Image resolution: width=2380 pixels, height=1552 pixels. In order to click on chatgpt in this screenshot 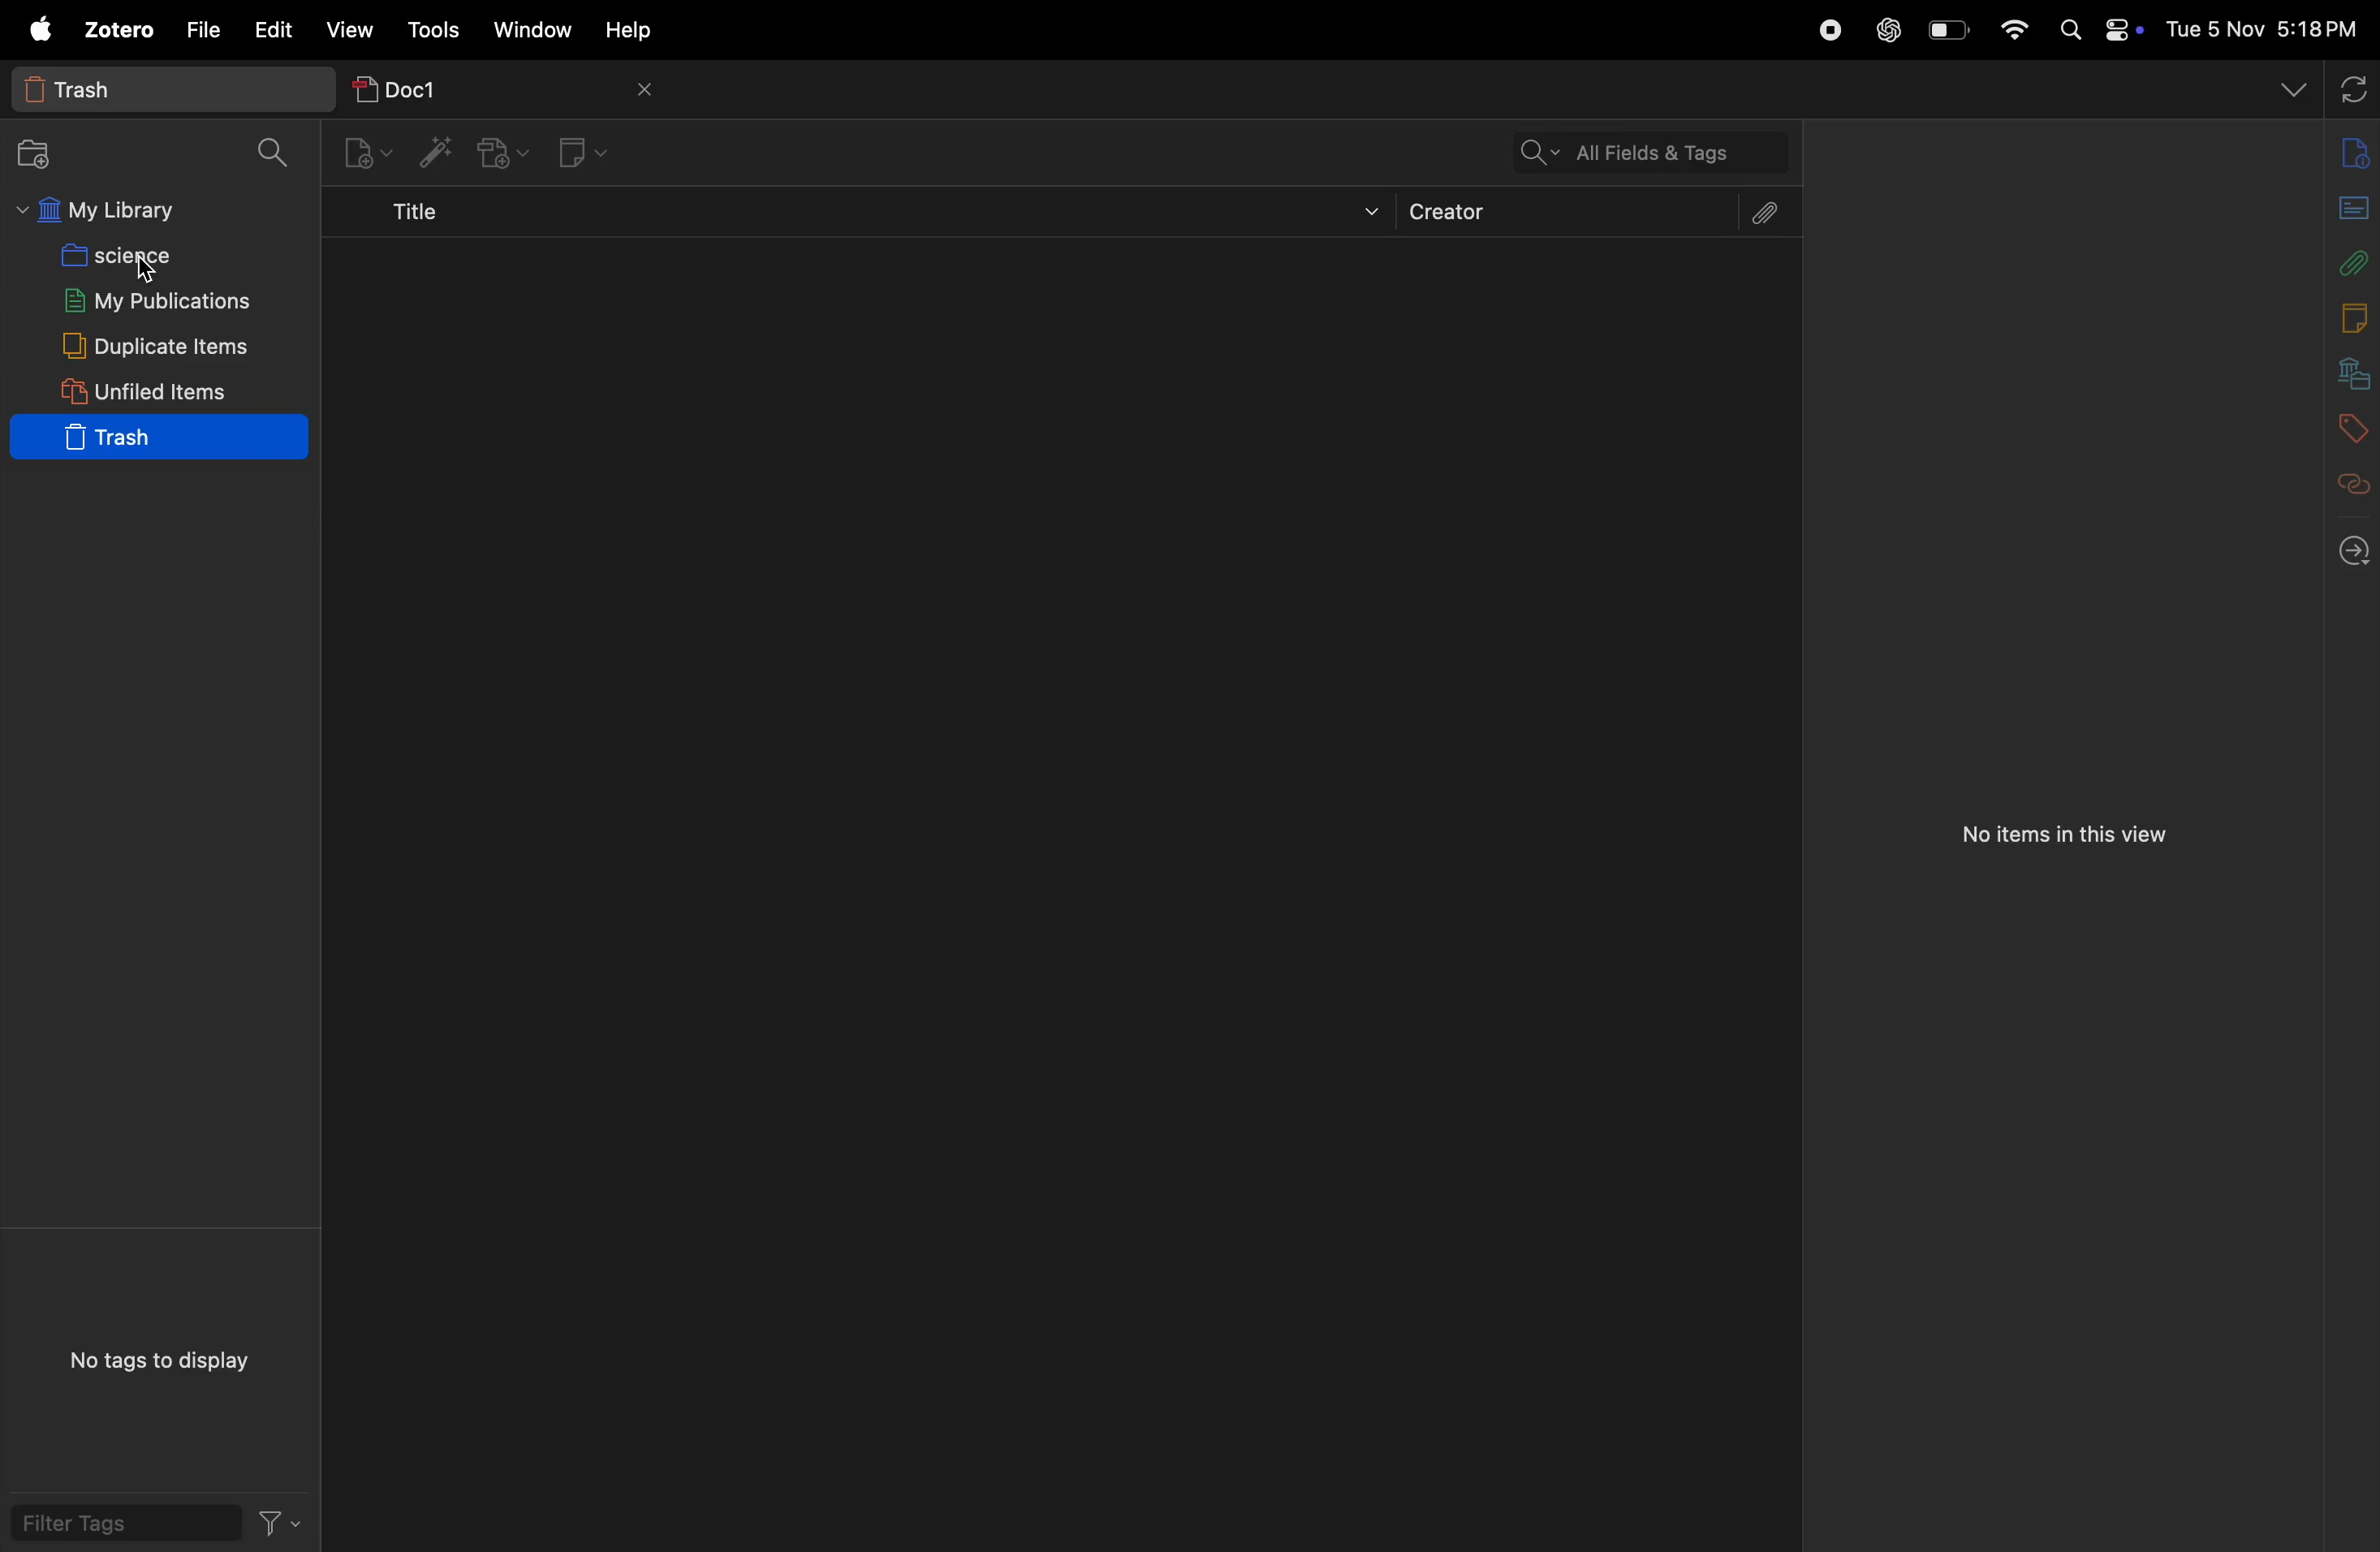, I will do `click(1887, 24)`.